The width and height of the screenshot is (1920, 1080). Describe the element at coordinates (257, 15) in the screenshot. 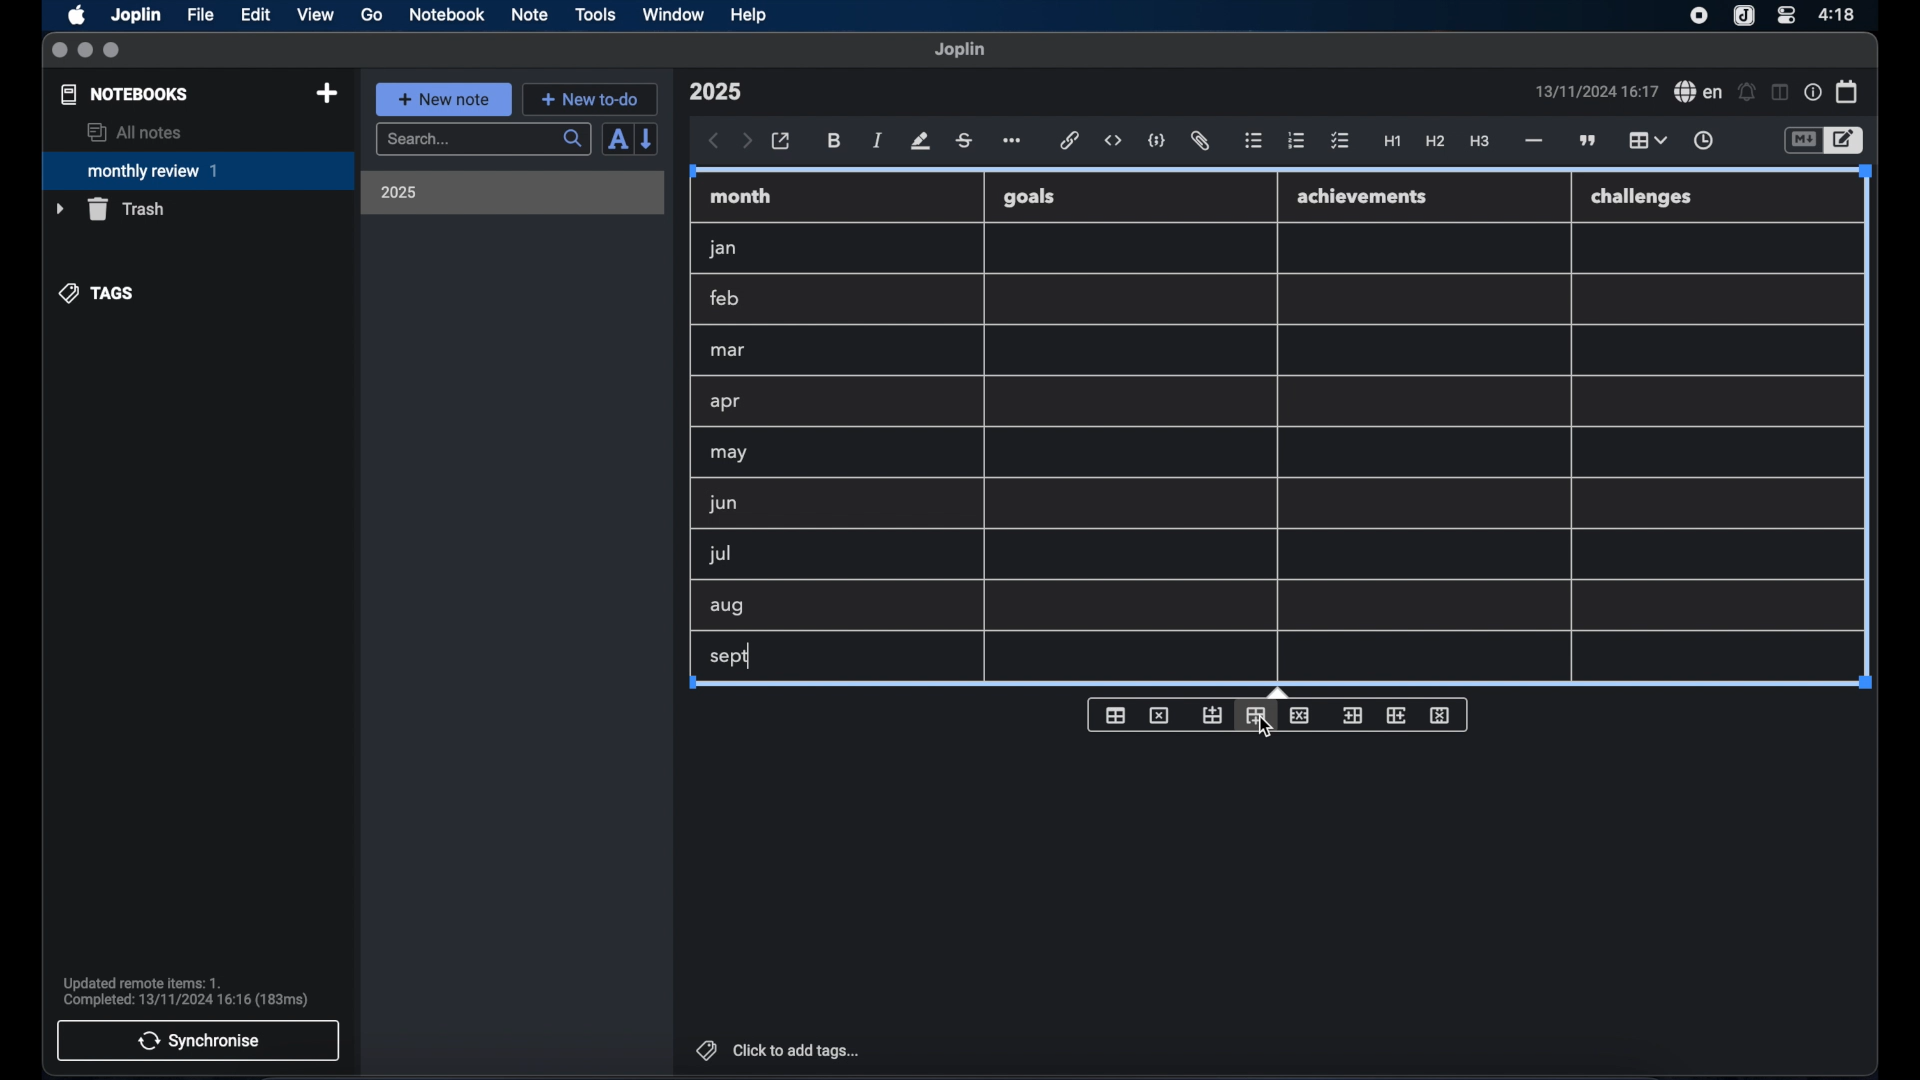

I see `edit` at that location.